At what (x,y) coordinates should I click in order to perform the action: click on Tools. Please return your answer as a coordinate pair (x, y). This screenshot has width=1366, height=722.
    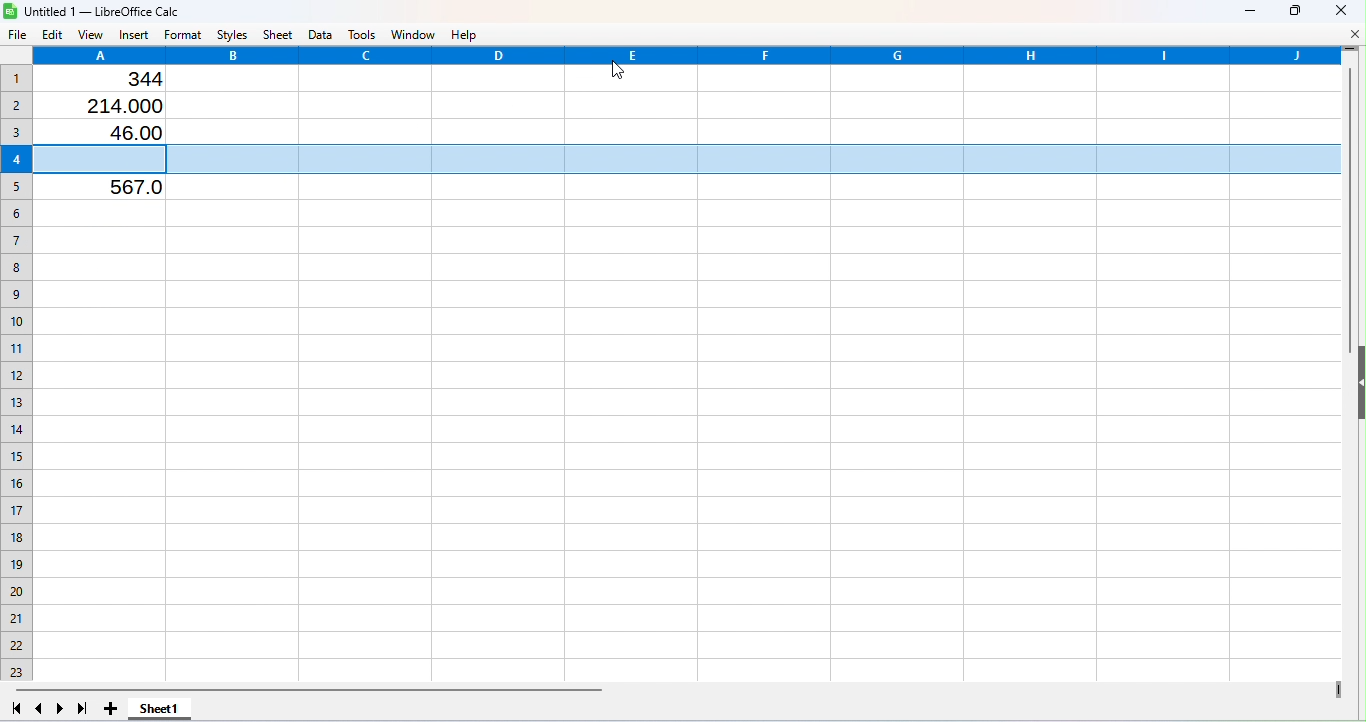
    Looking at the image, I should click on (363, 34).